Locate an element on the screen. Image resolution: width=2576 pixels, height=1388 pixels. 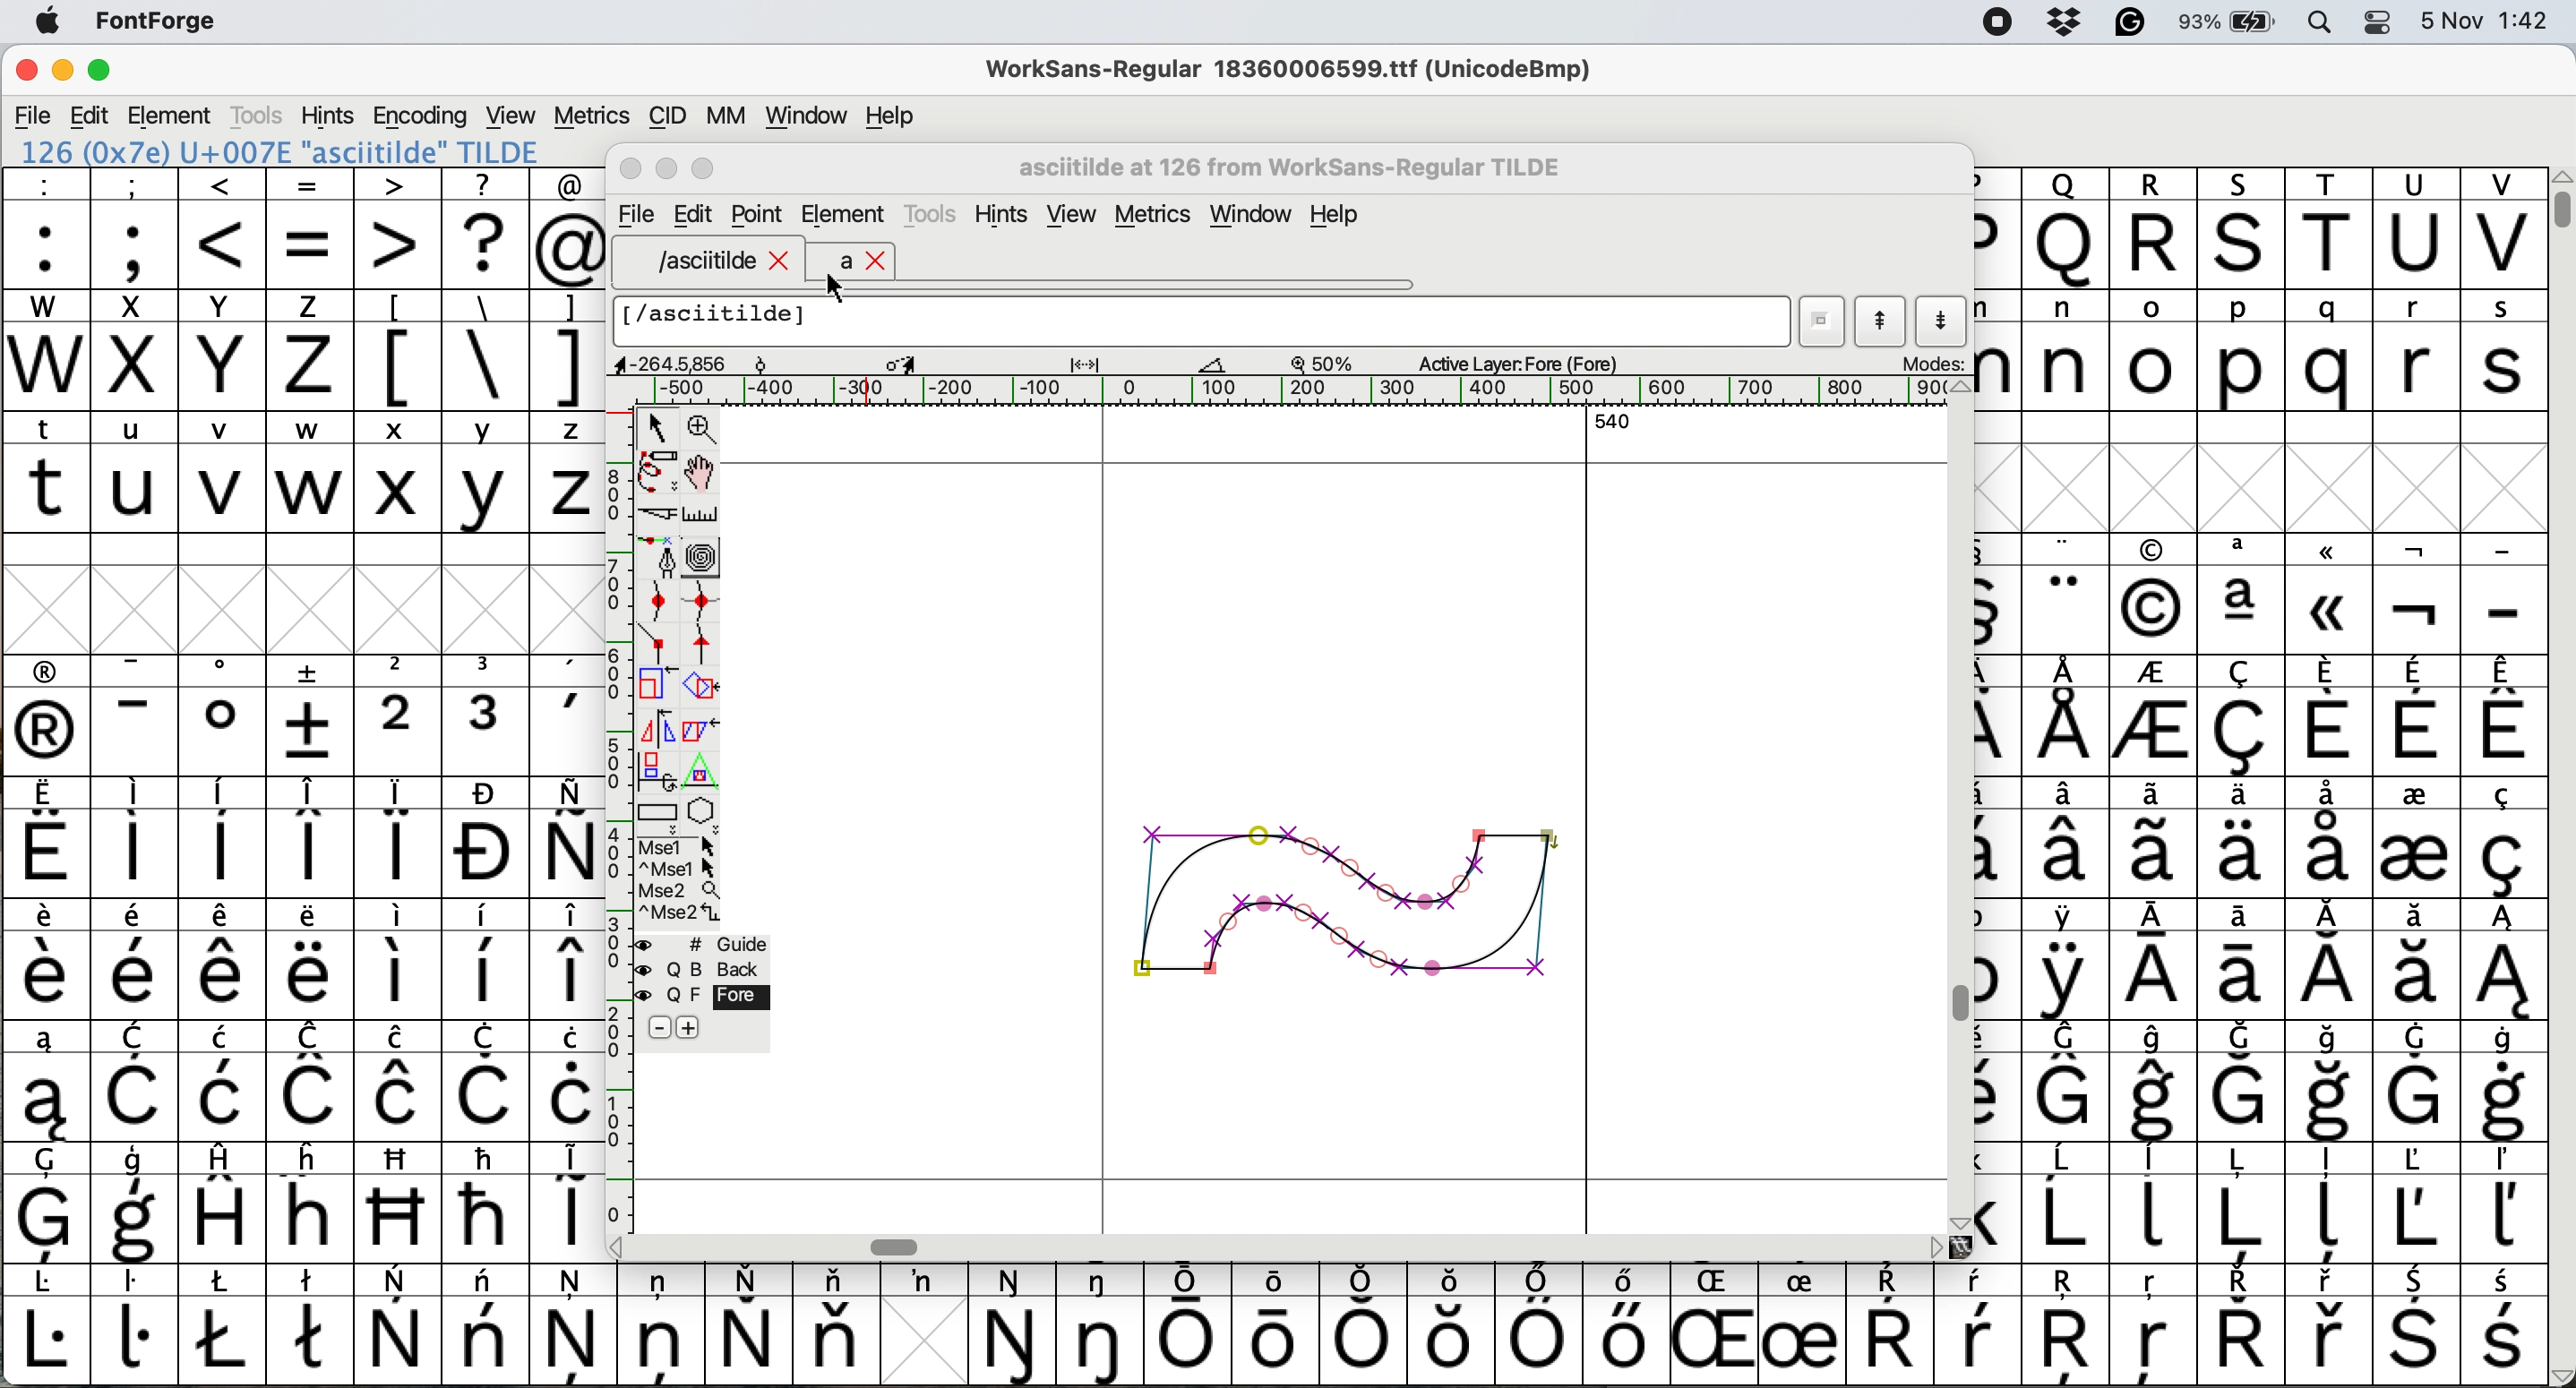
current word list is located at coordinates (1823, 325).